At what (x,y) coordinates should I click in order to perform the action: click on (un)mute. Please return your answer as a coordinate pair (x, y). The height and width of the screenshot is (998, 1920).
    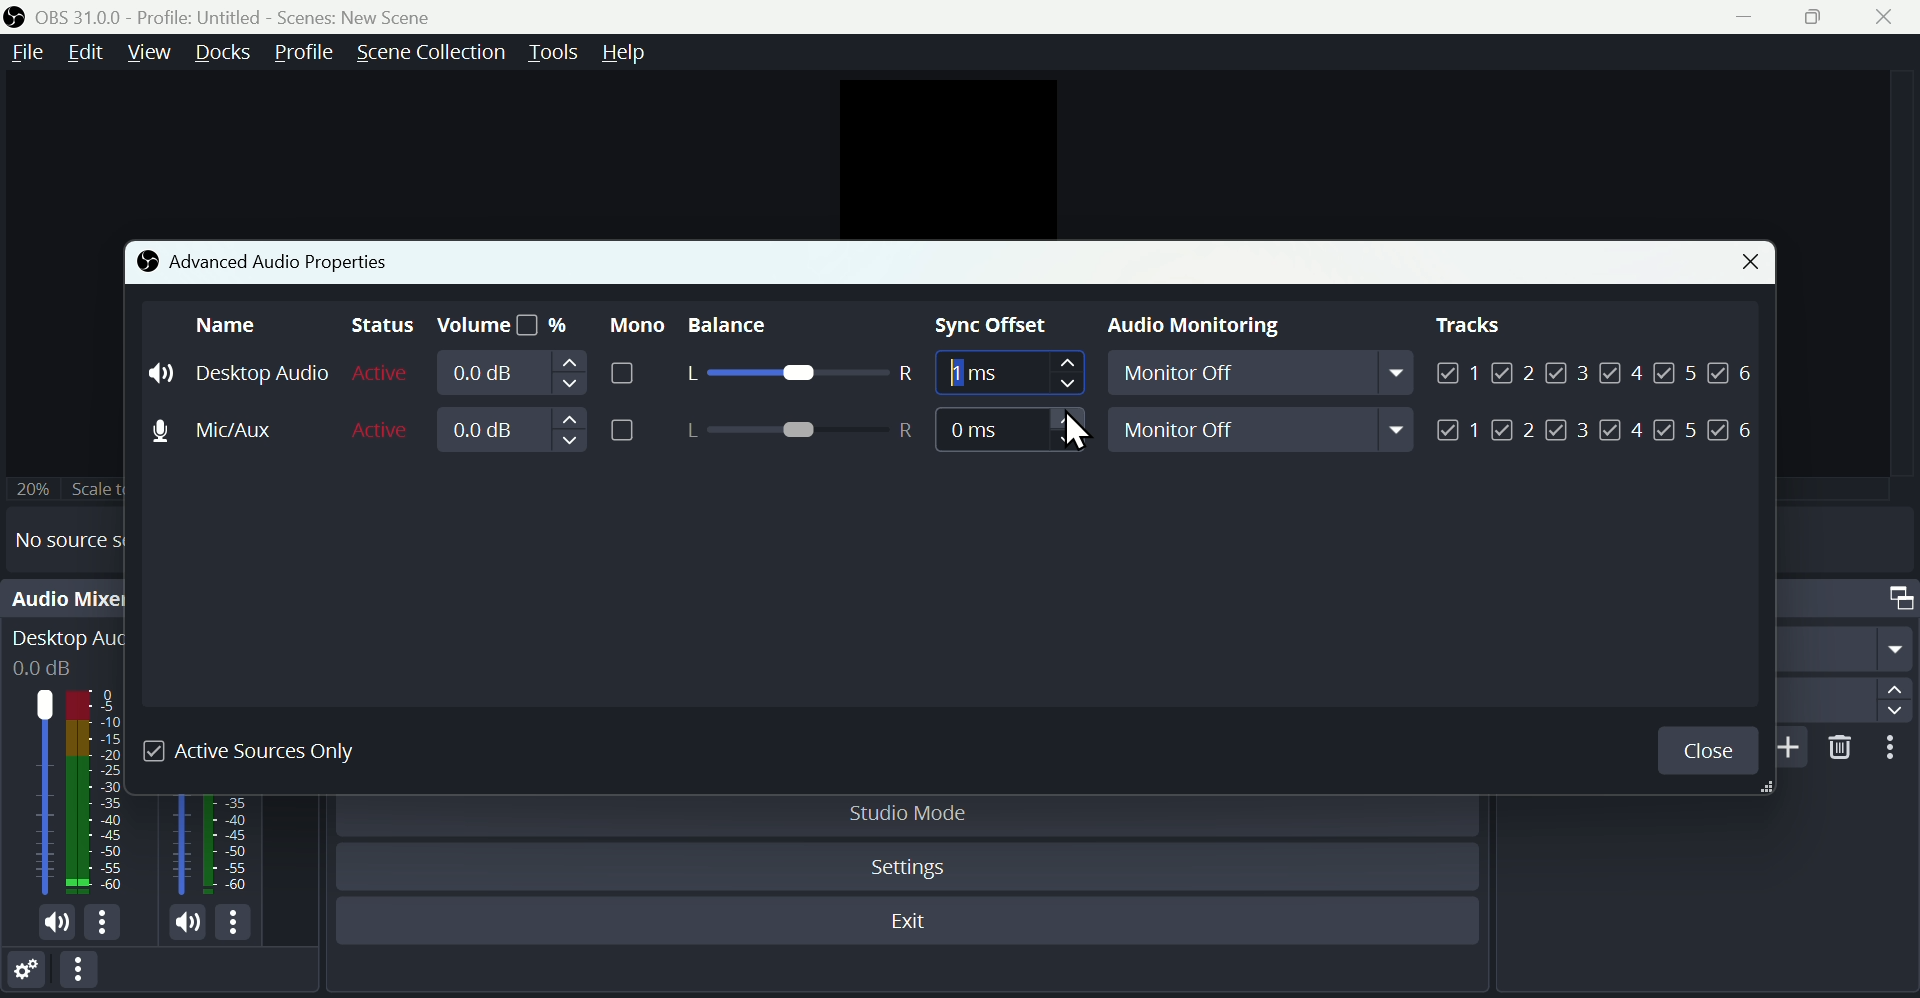
    Looking at the image, I should click on (60, 925).